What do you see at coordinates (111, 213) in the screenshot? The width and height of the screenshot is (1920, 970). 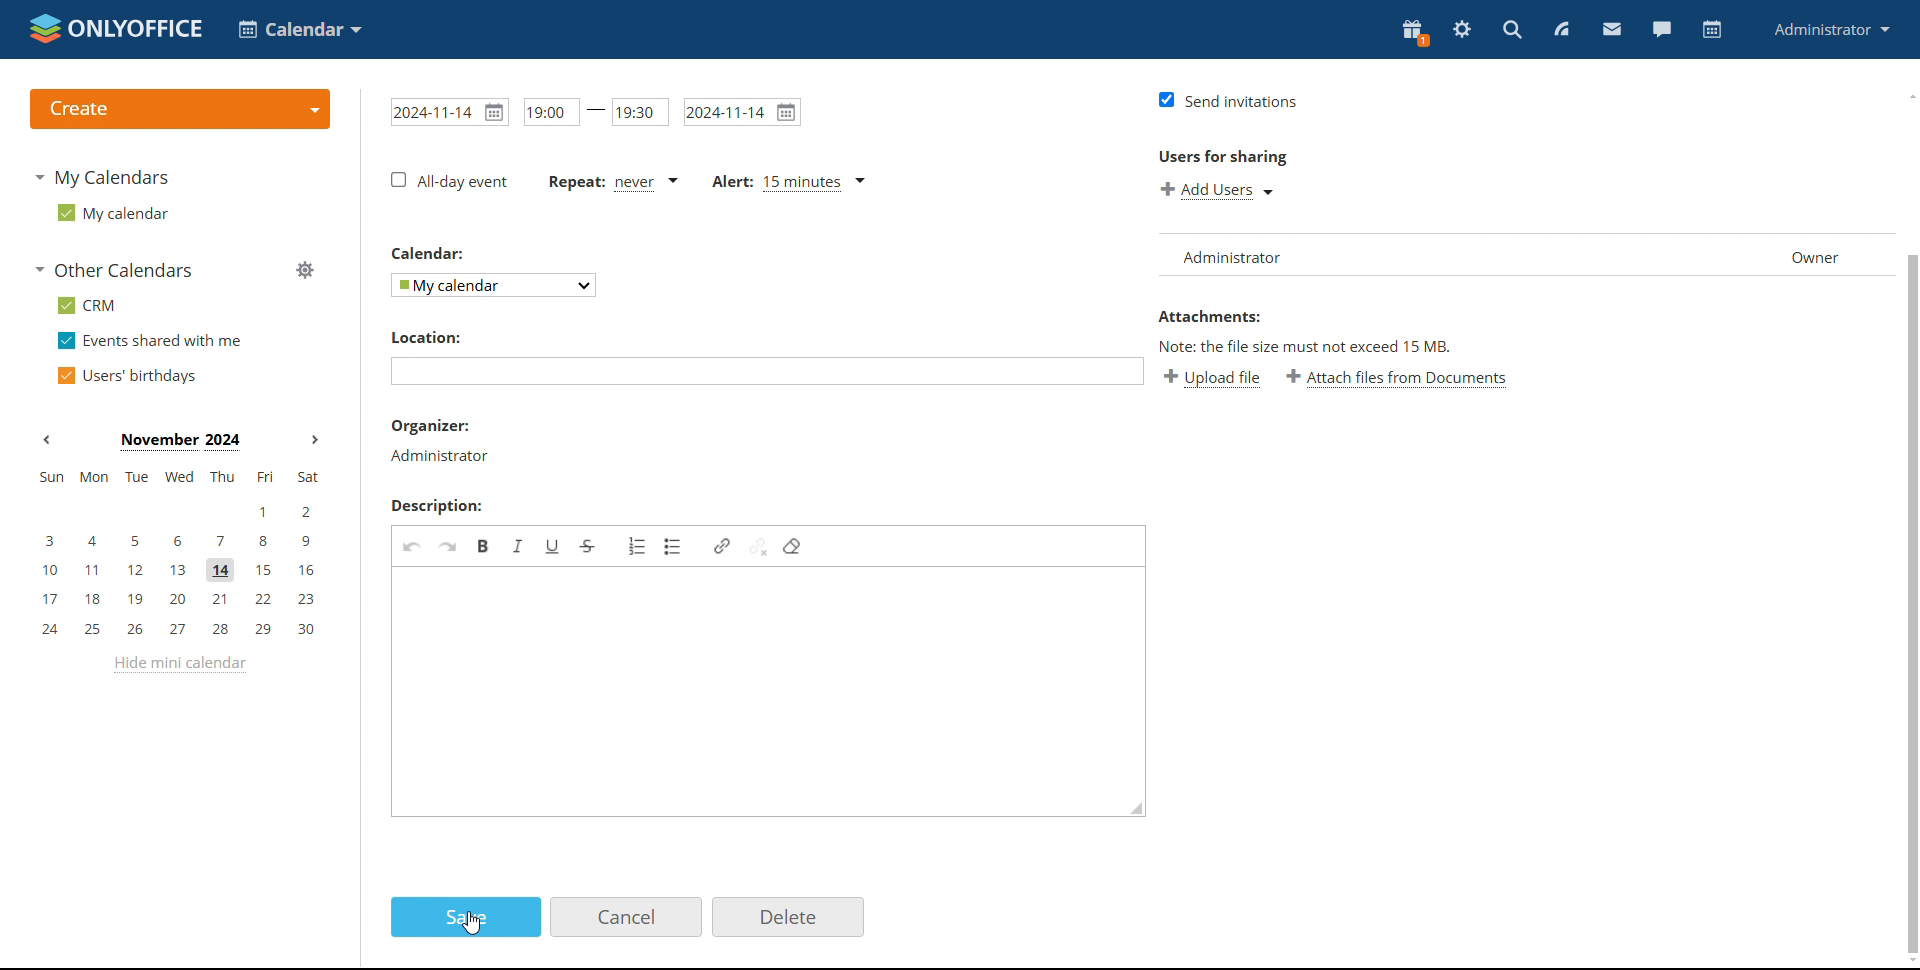 I see `my calendar` at bounding box center [111, 213].